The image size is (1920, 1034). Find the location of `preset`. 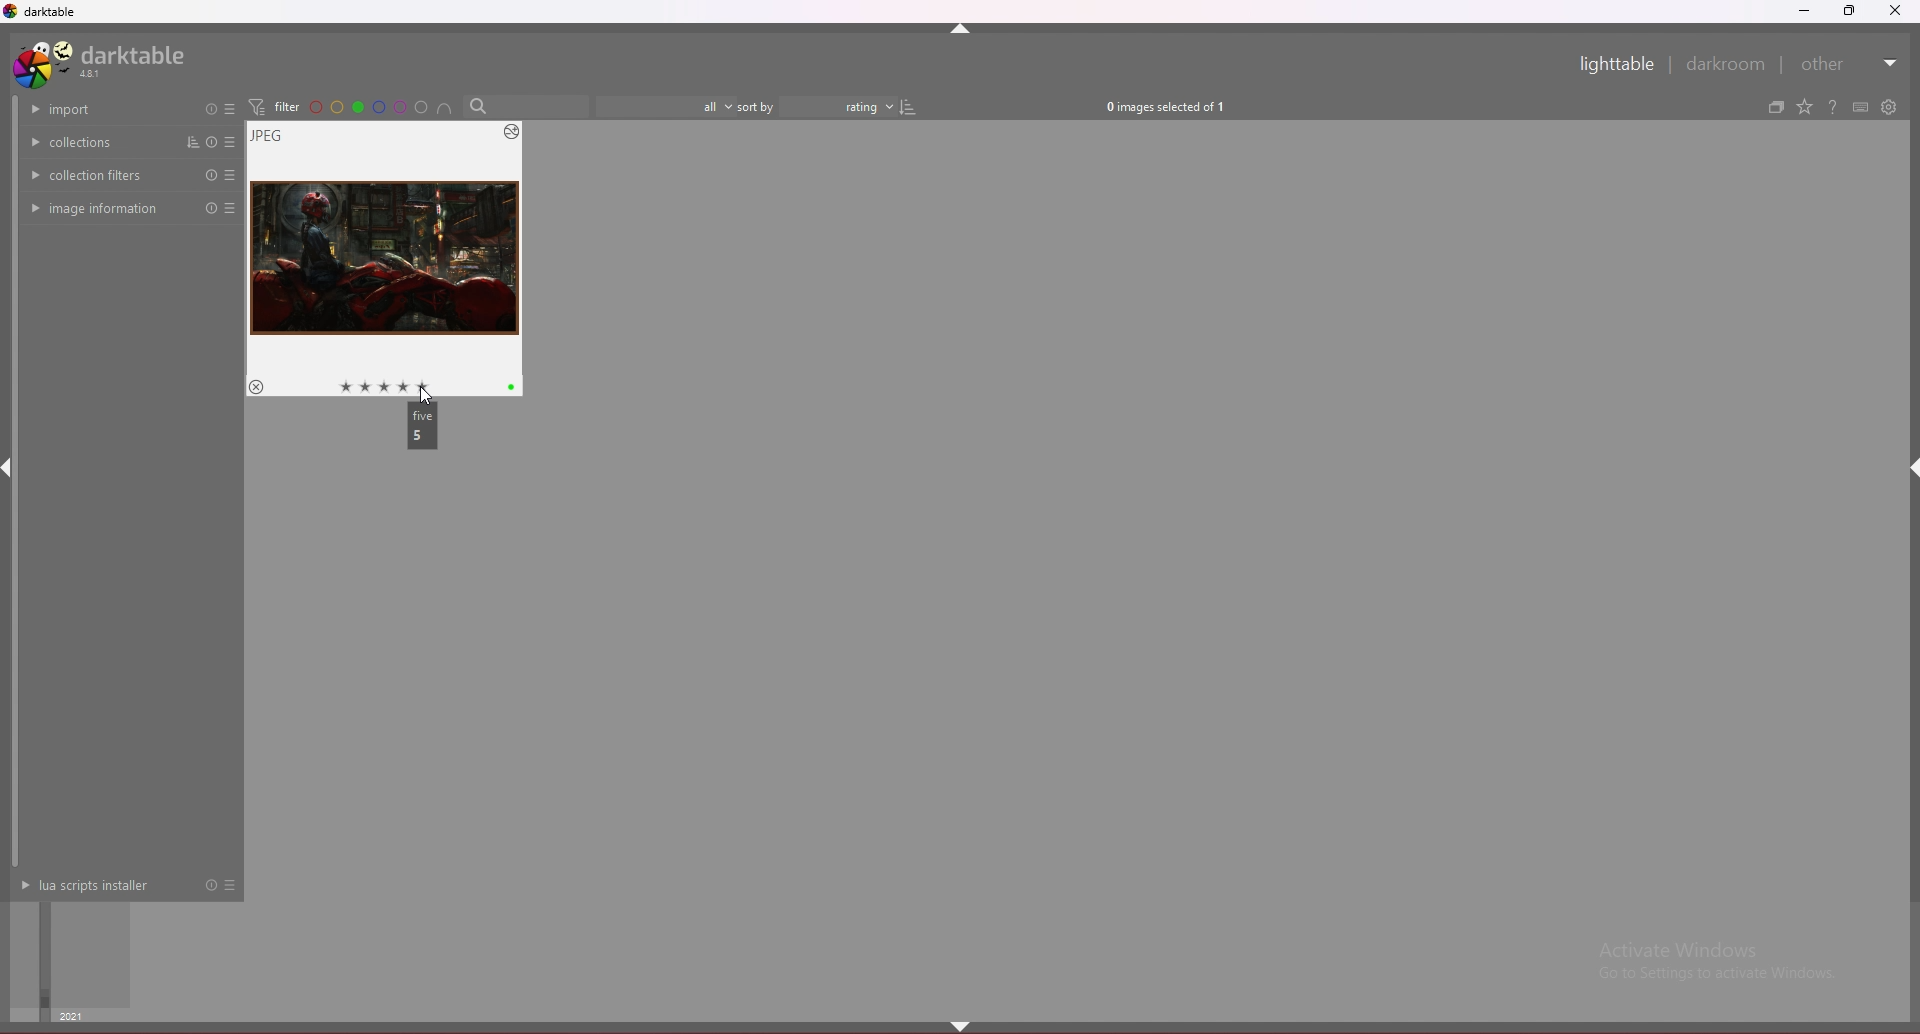

preset is located at coordinates (230, 175).